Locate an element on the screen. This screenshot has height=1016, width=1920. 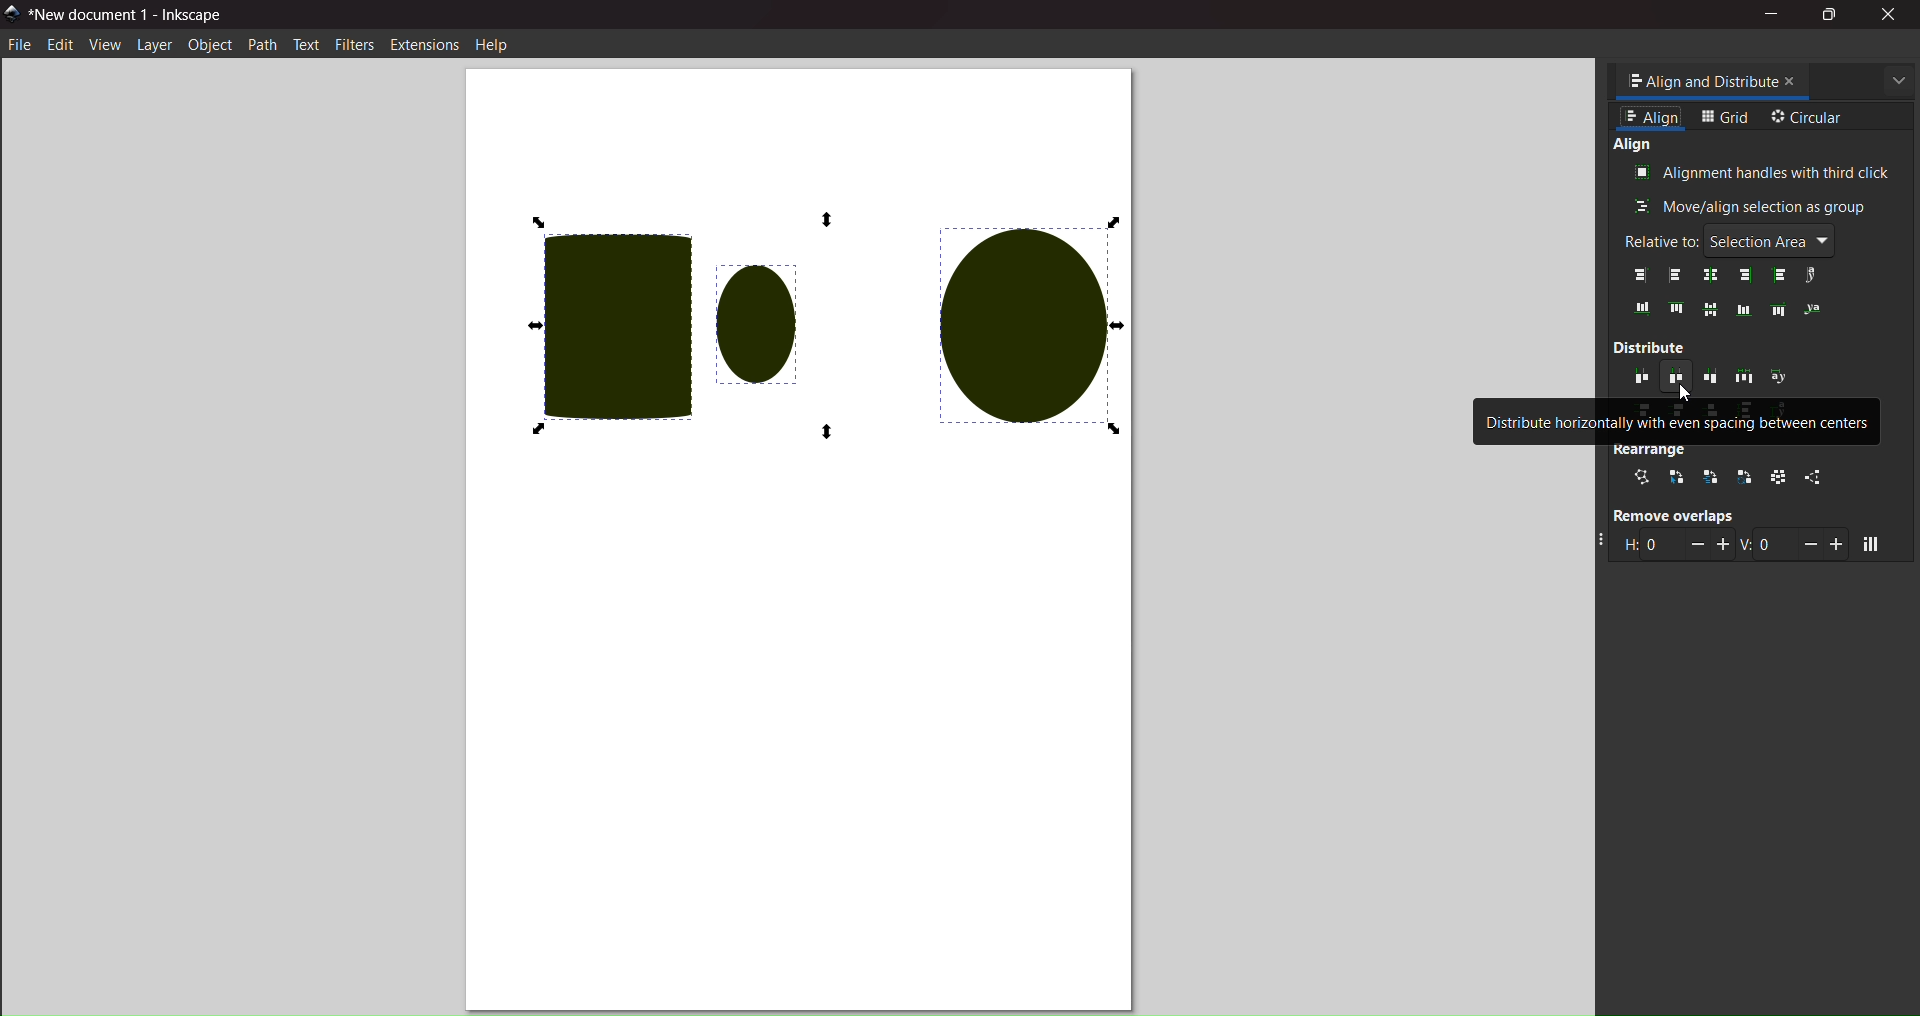
align is located at coordinates (1652, 119).